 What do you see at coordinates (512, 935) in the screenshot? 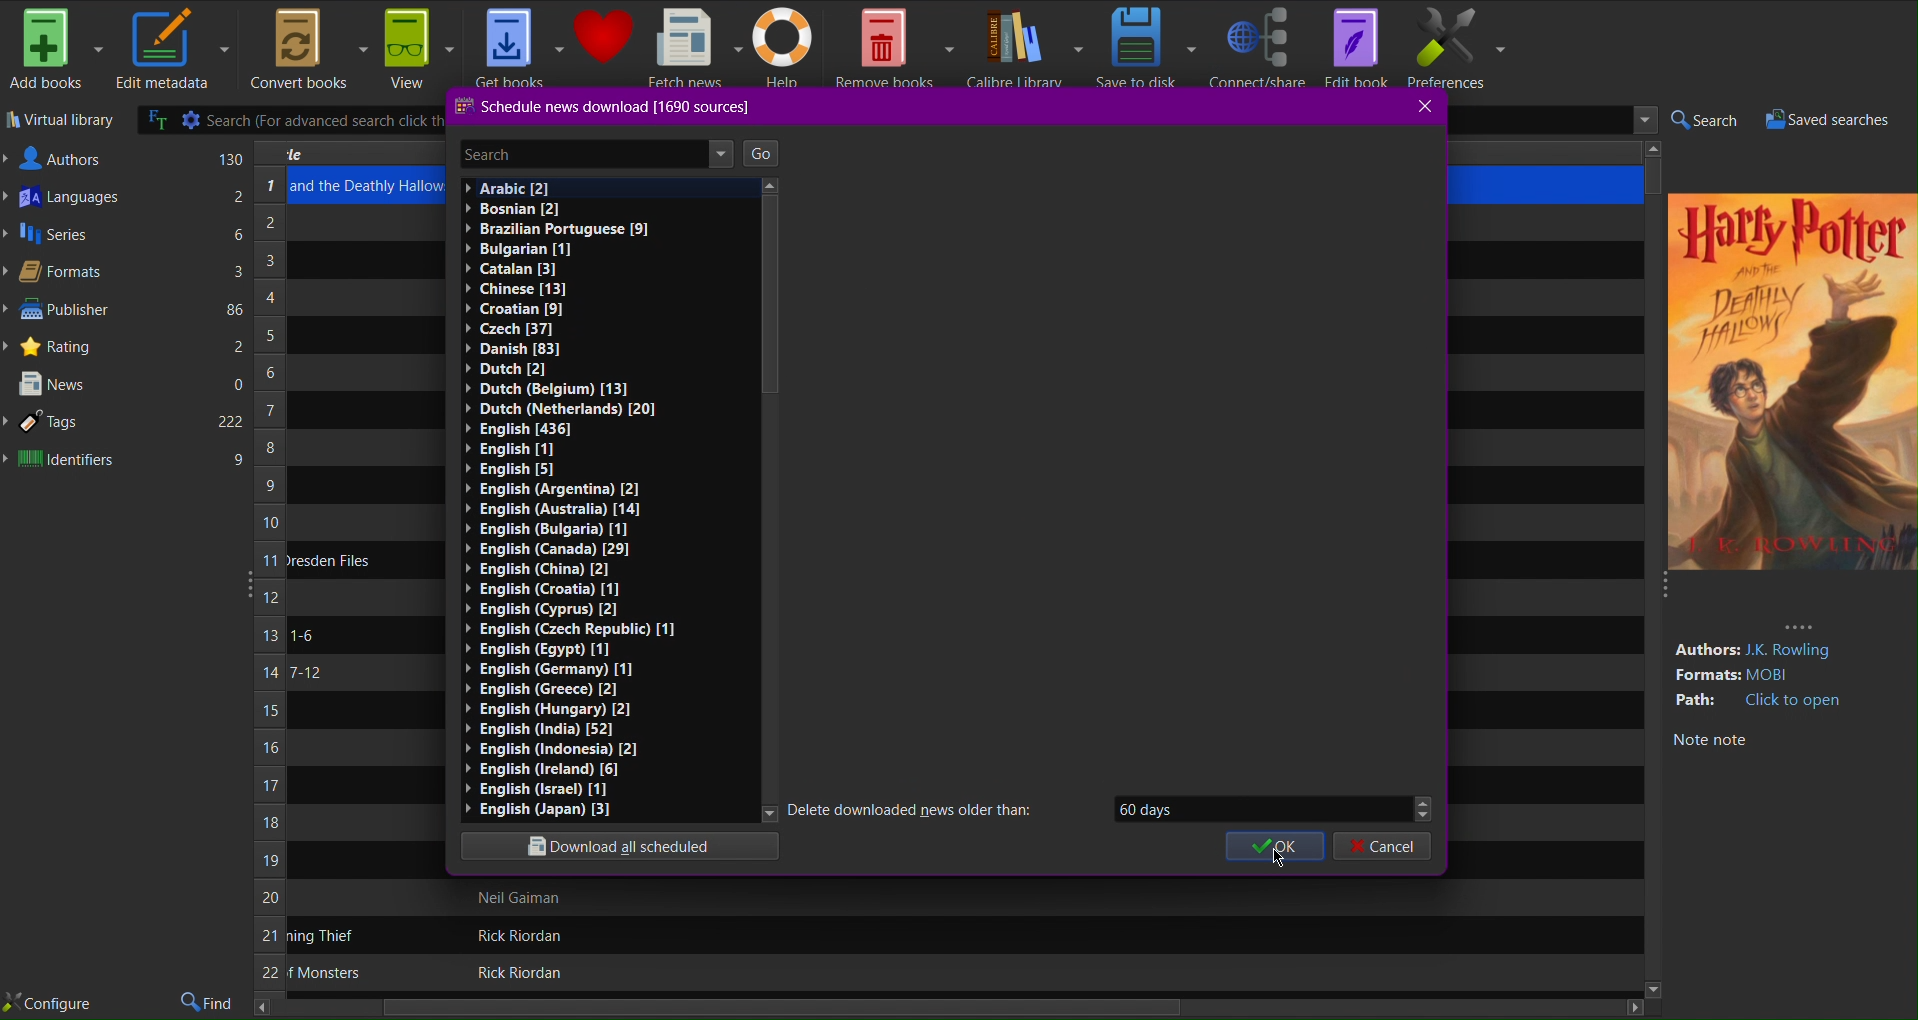
I see `Rick Riordan` at bounding box center [512, 935].